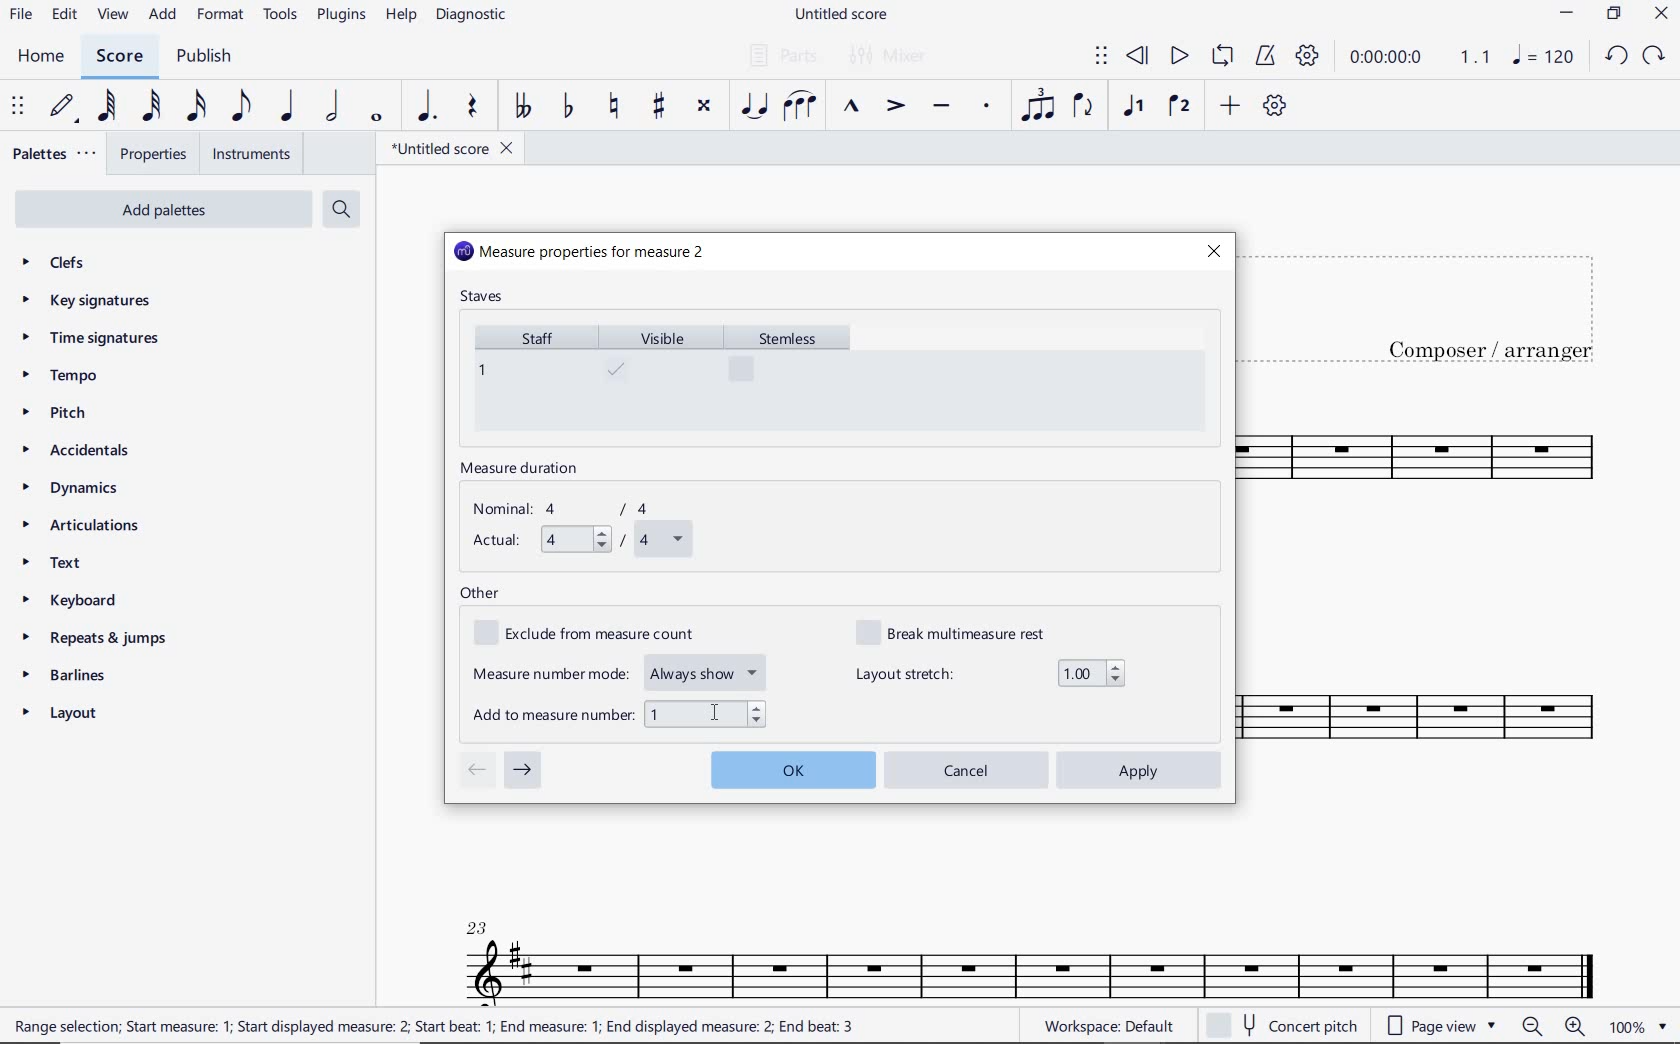 The width and height of the screenshot is (1680, 1044). I want to click on UNDO, so click(1615, 57).